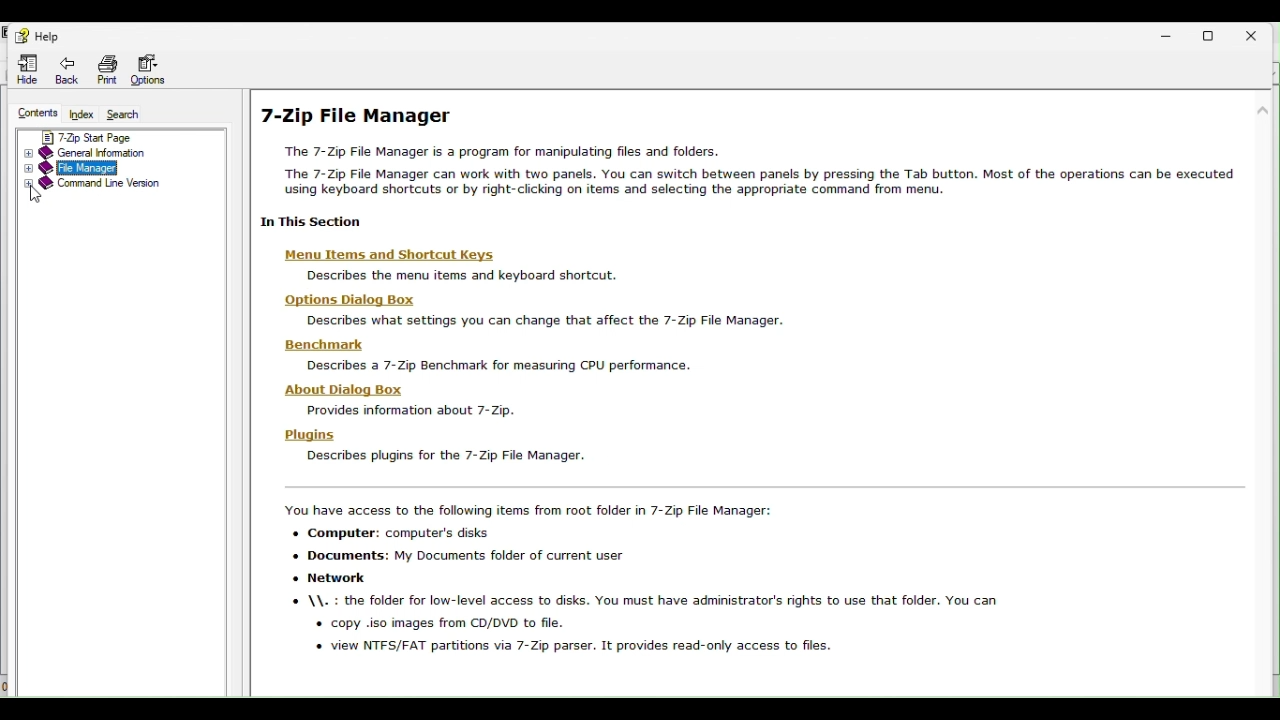  I want to click on Contents, so click(35, 113).